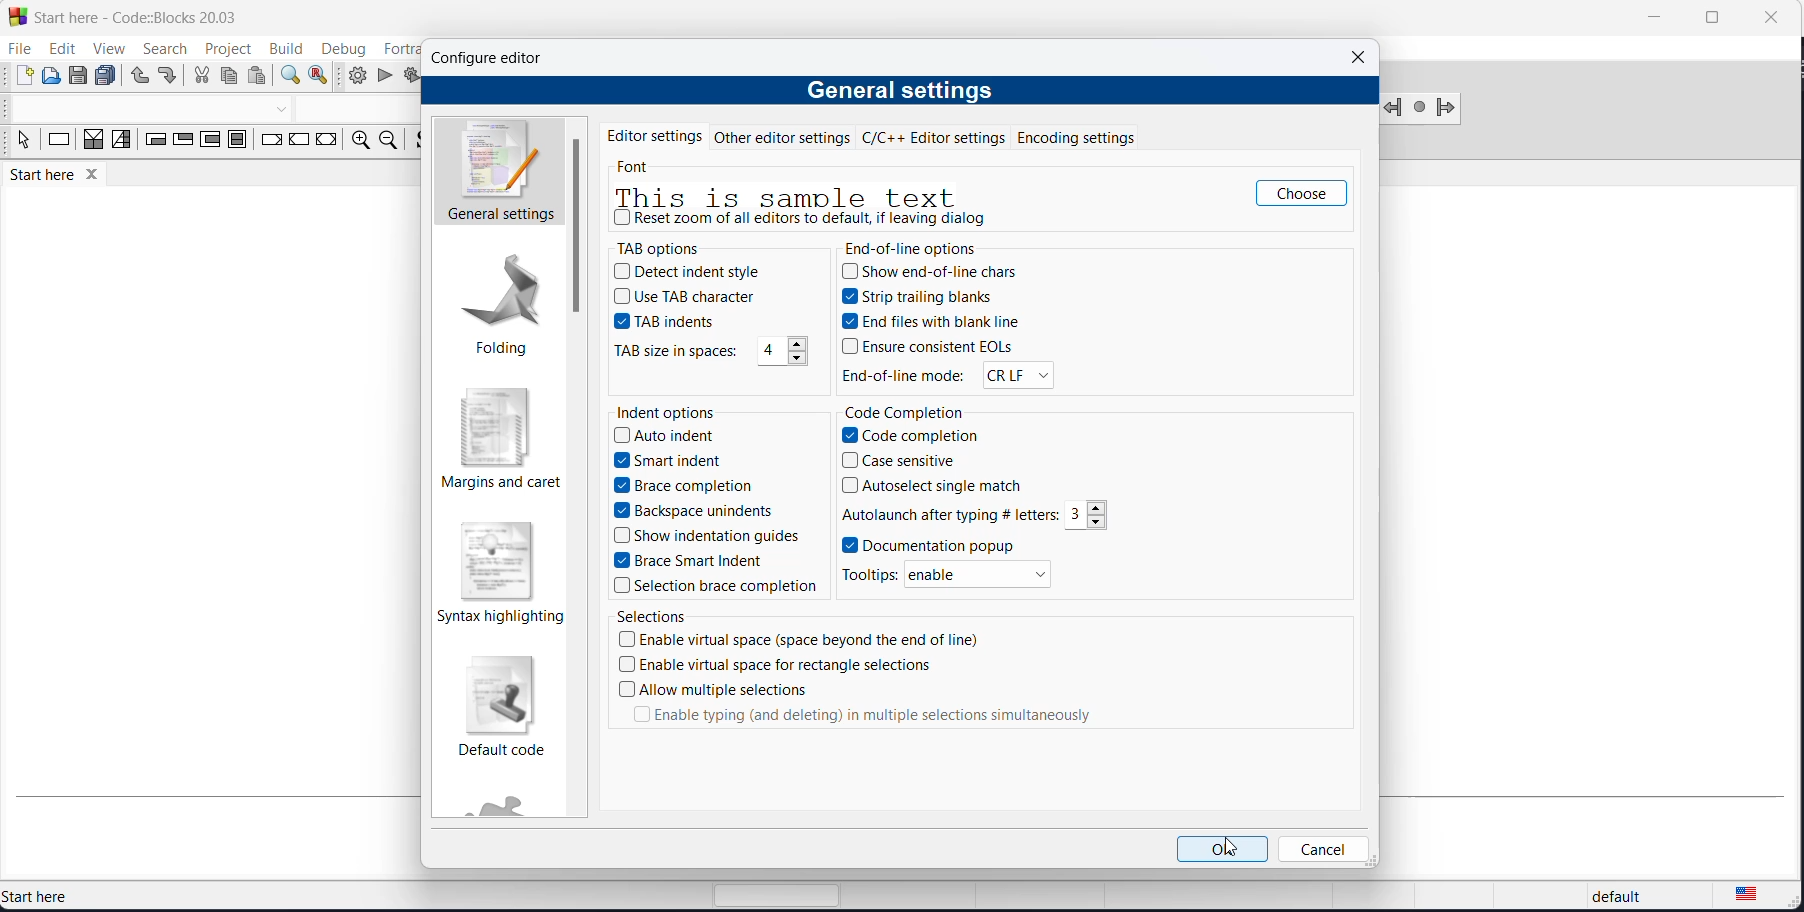 This screenshot has width=1804, height=912. Describe the element at coordinates (668, 249) in the screenshot. I see `tab options` at that location.